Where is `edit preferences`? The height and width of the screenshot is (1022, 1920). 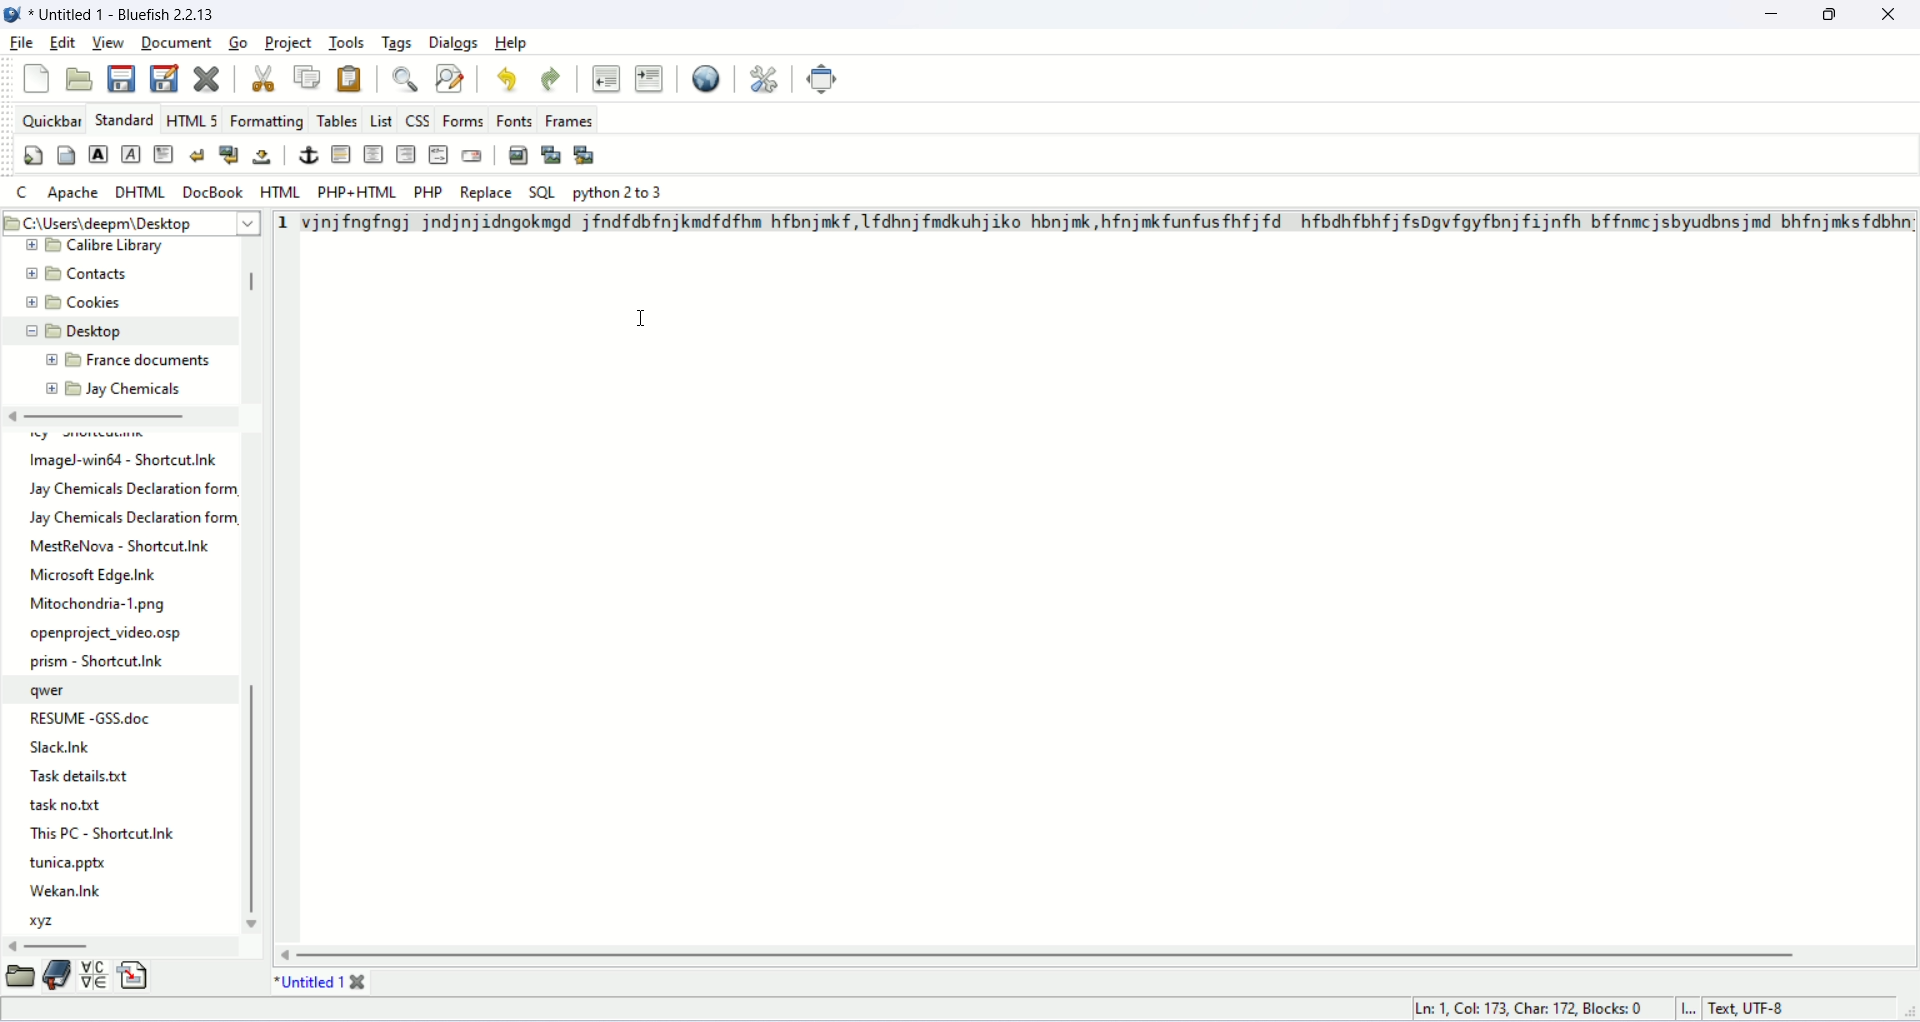
edit preferences is located at coordinates (769, 79).